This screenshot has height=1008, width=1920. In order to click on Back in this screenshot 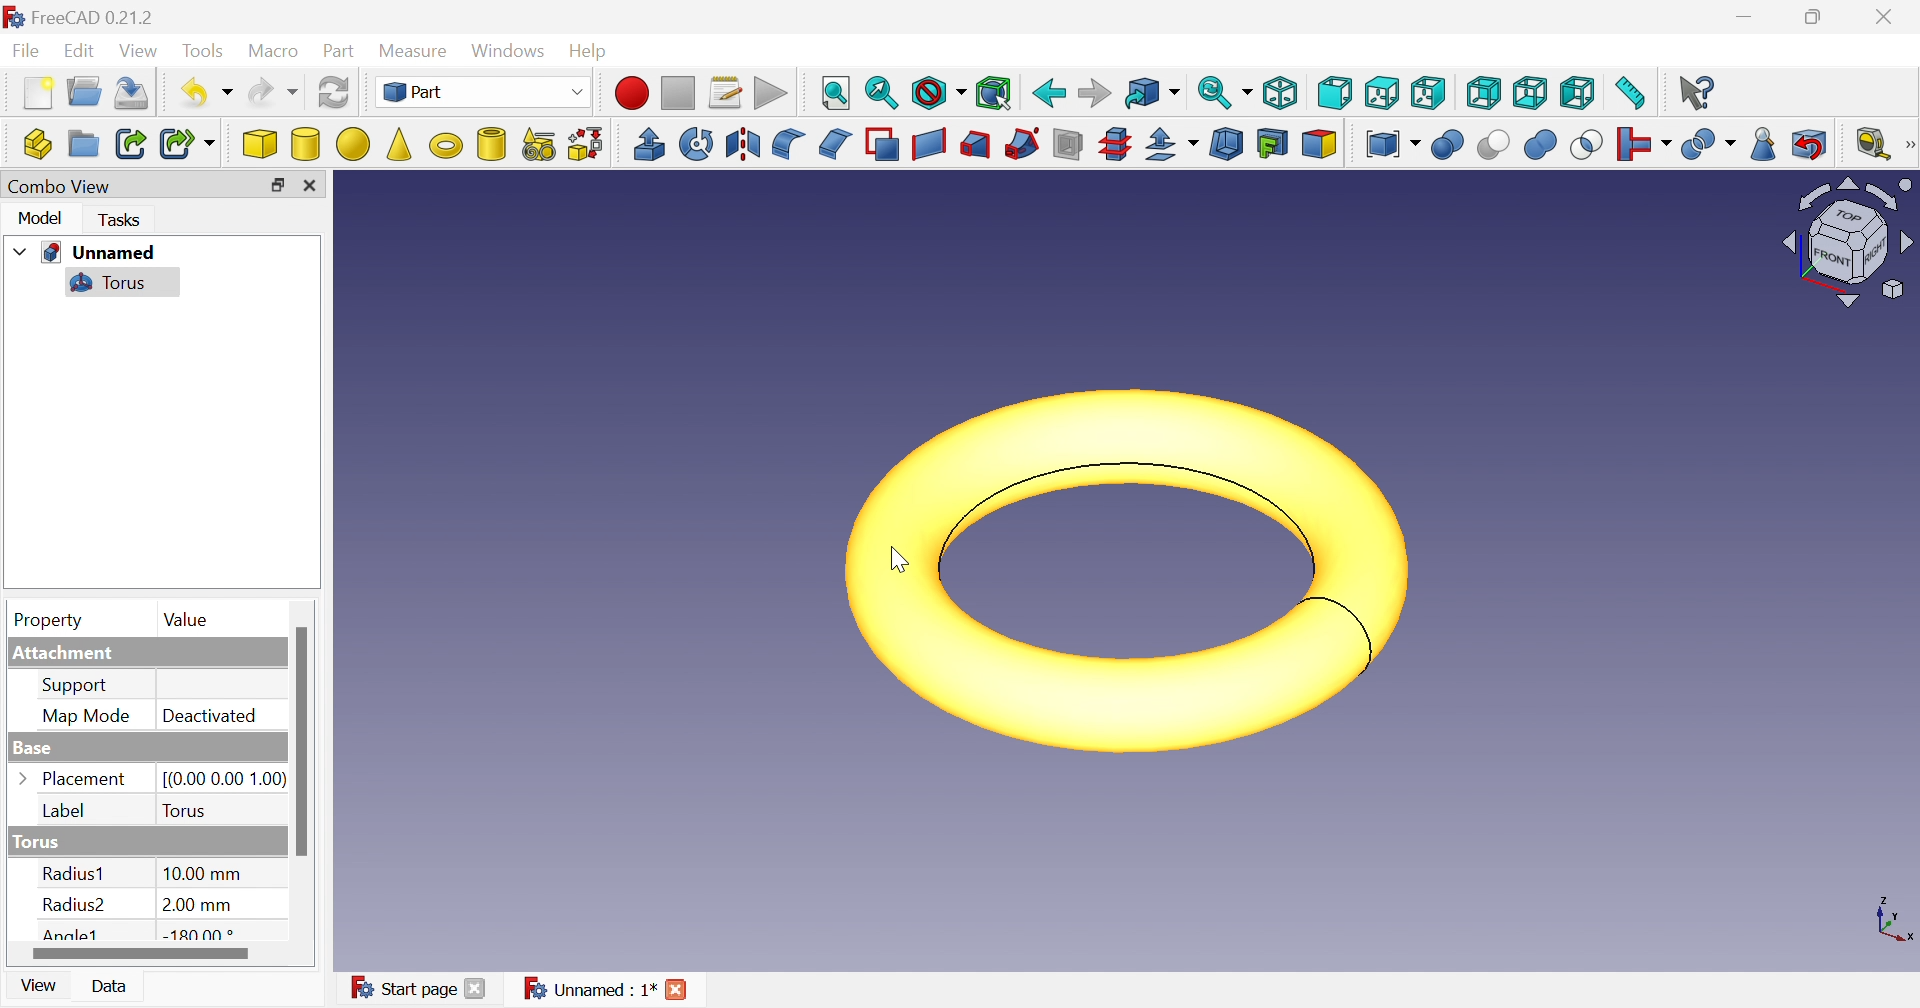, I will do `click(1047, 93)`.